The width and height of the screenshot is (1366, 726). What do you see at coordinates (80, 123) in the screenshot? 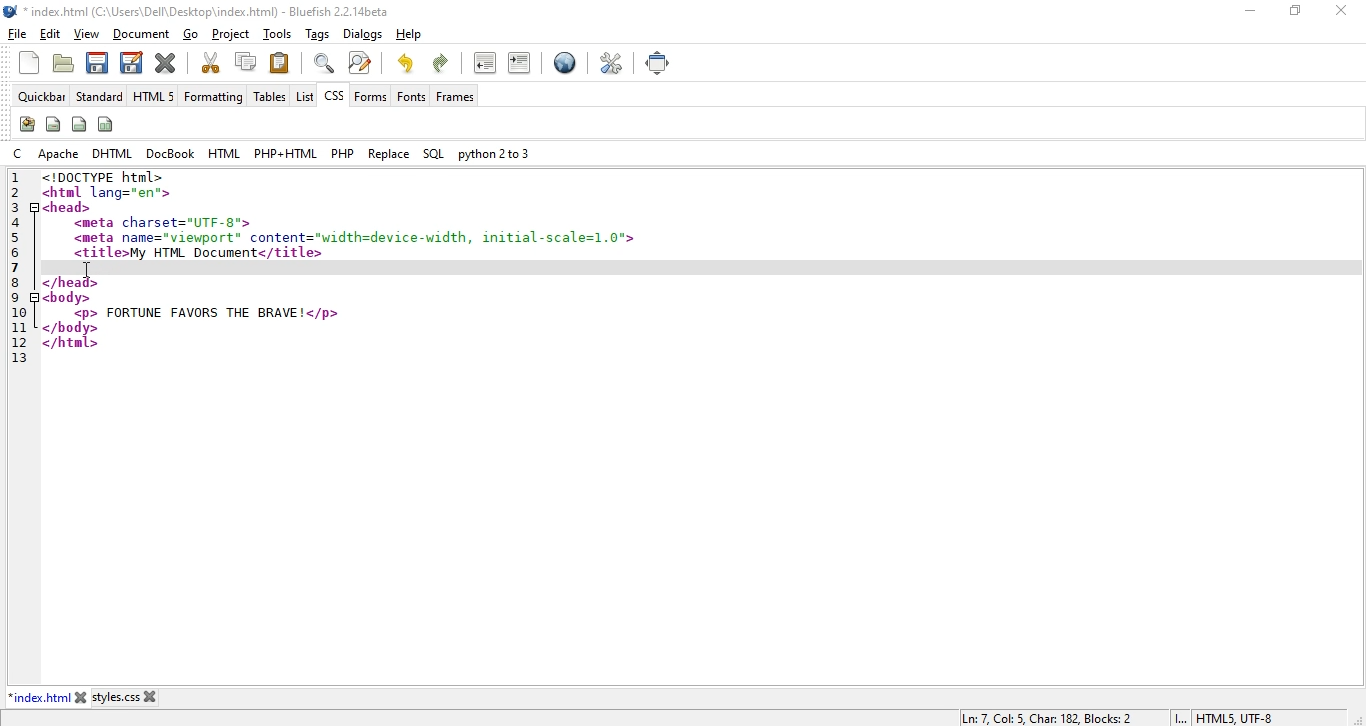
I see `div` at bounding box center [80, 123].